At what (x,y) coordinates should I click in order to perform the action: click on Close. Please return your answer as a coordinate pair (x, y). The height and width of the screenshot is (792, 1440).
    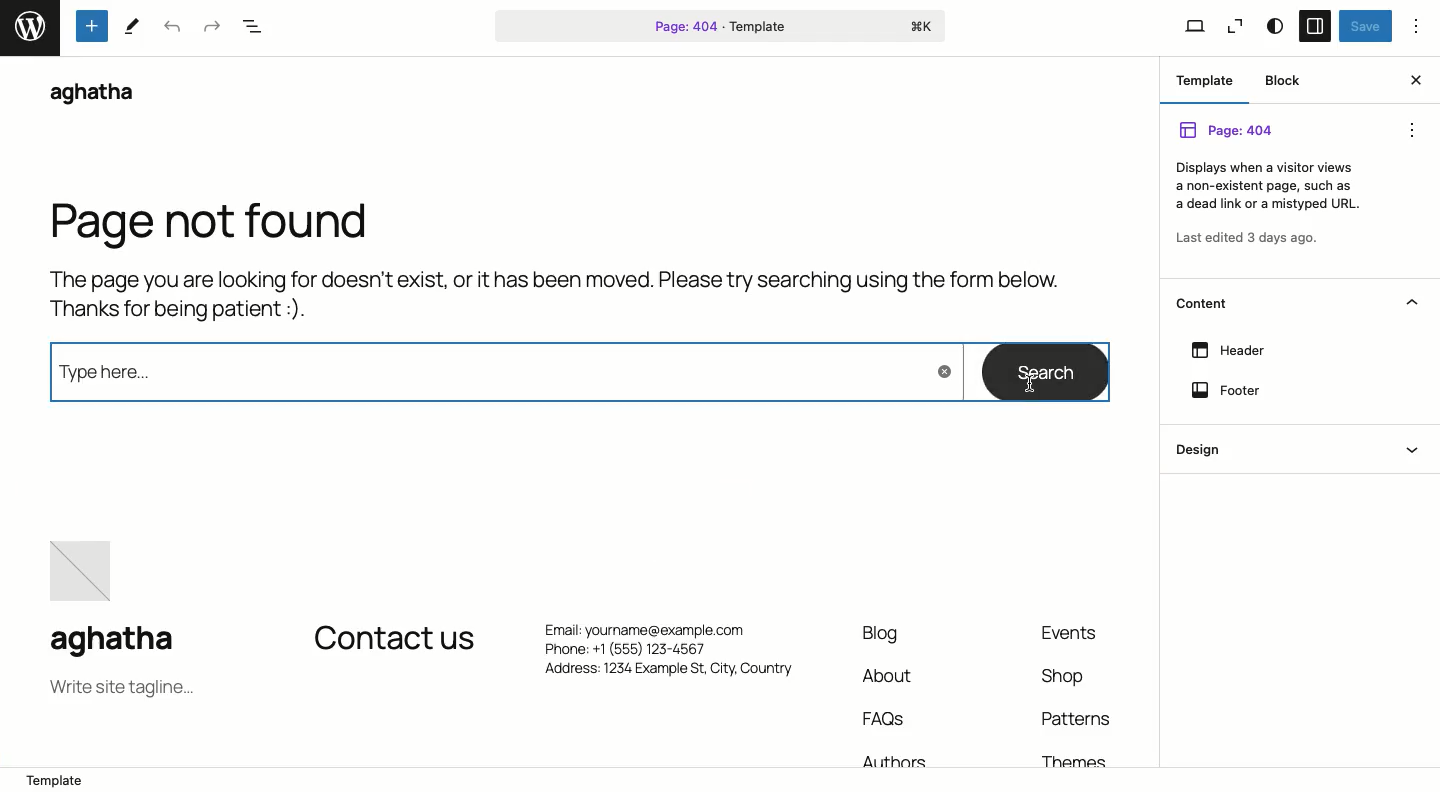
    Looking at the image, I should click on (1418, 81).